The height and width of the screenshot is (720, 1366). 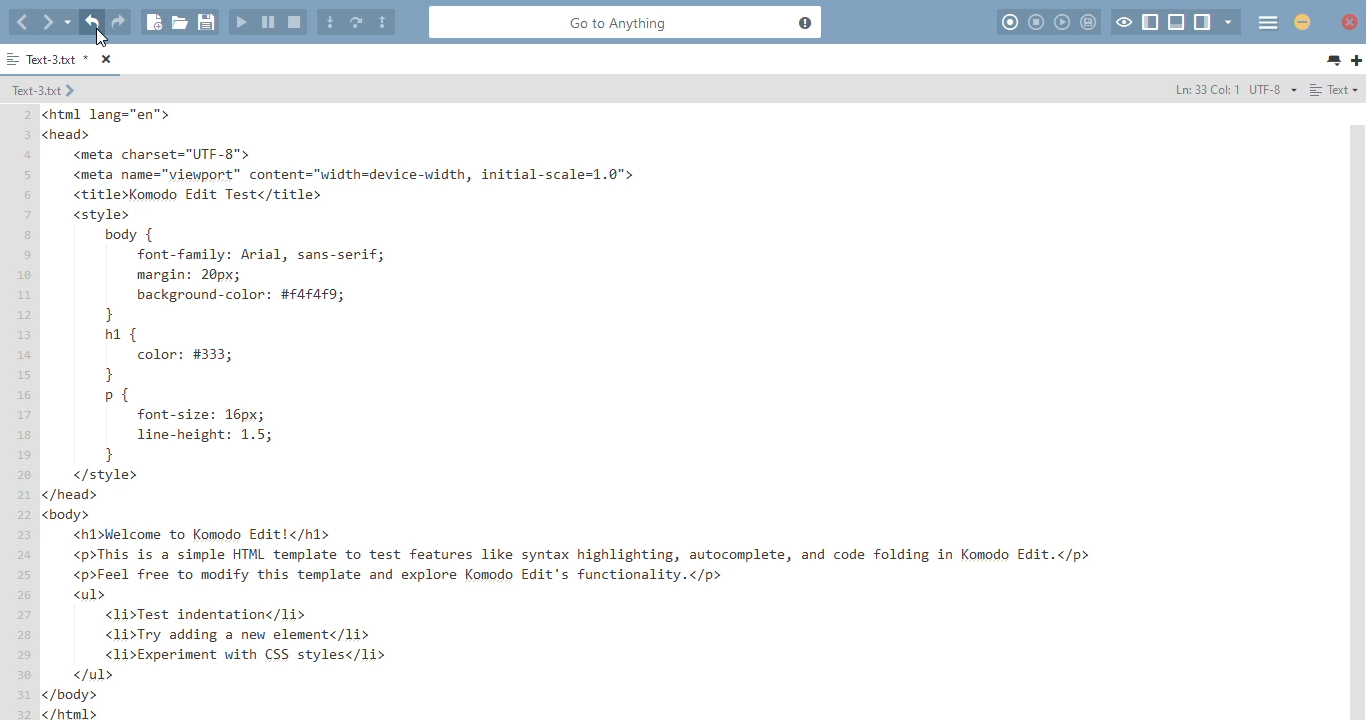 I want to click on show/hide left pane, so click(x=1150, y=22).